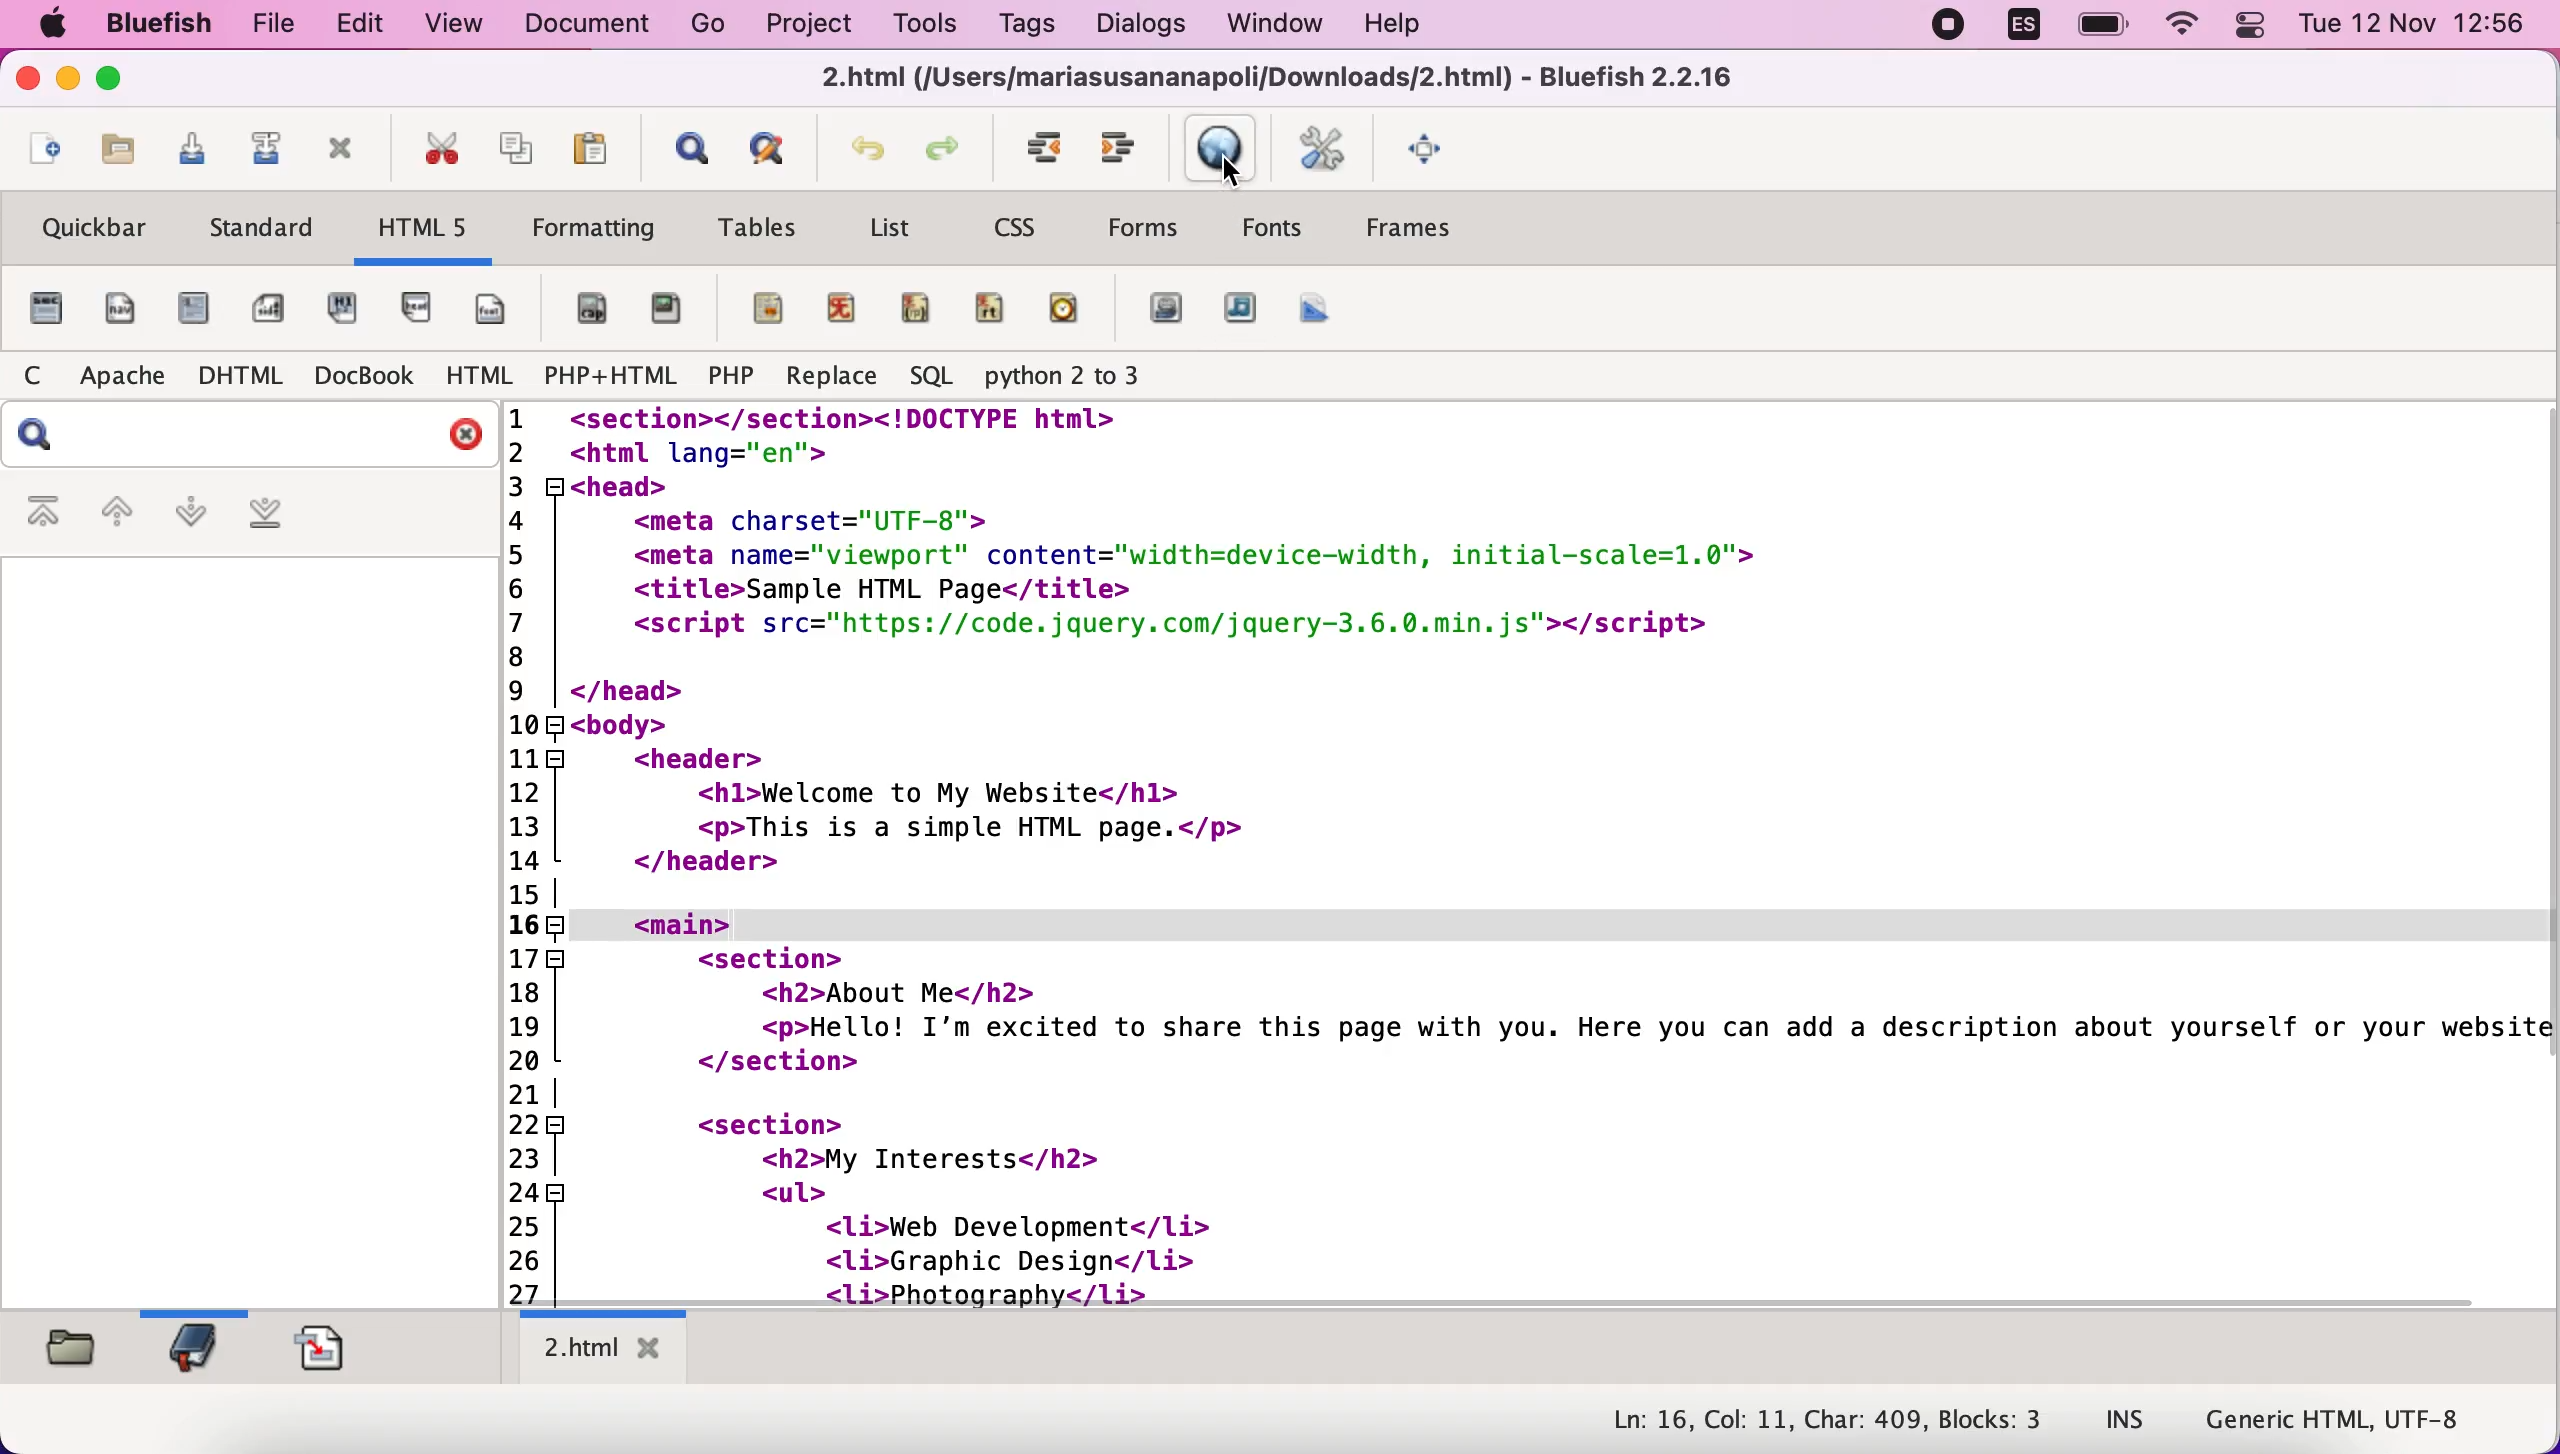 The width and height of the screenshot is (2560, 1454). What do you see at coordinates (1027, 25) in the screenshot?
I see `tags` at bounding box center [1027, 25].